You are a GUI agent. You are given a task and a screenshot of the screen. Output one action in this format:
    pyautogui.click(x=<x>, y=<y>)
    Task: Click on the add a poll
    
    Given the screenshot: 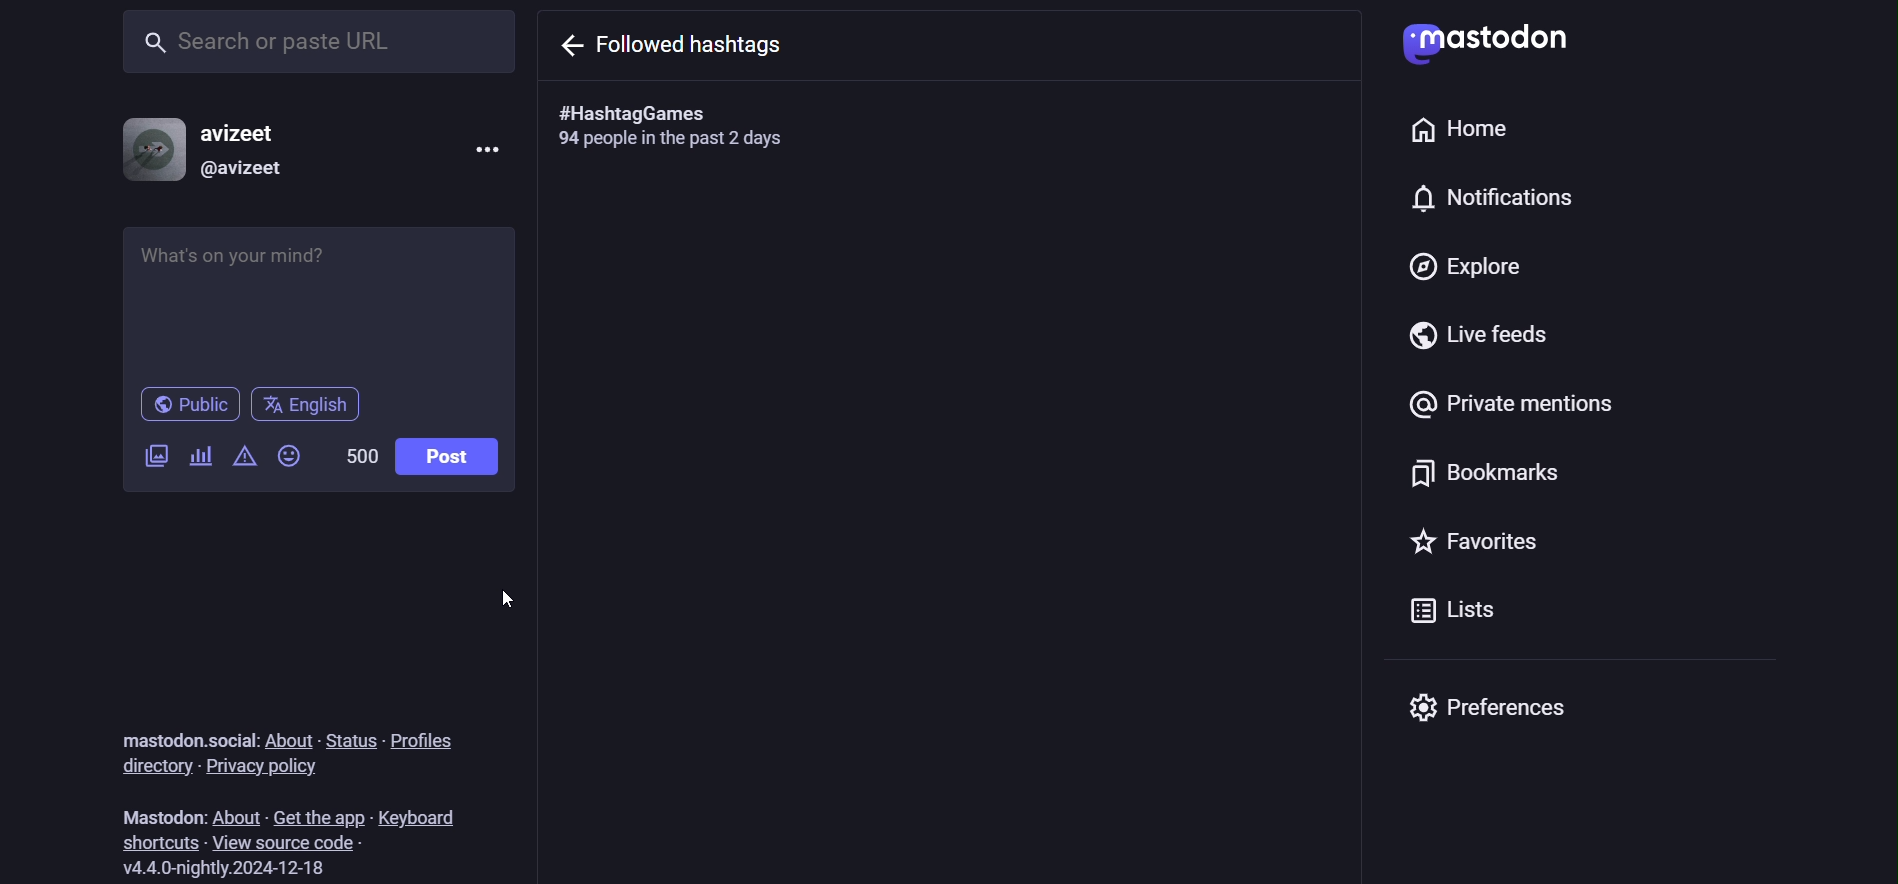 What is the action you would take?
    pyautogui.click(x=198, y=460)
    